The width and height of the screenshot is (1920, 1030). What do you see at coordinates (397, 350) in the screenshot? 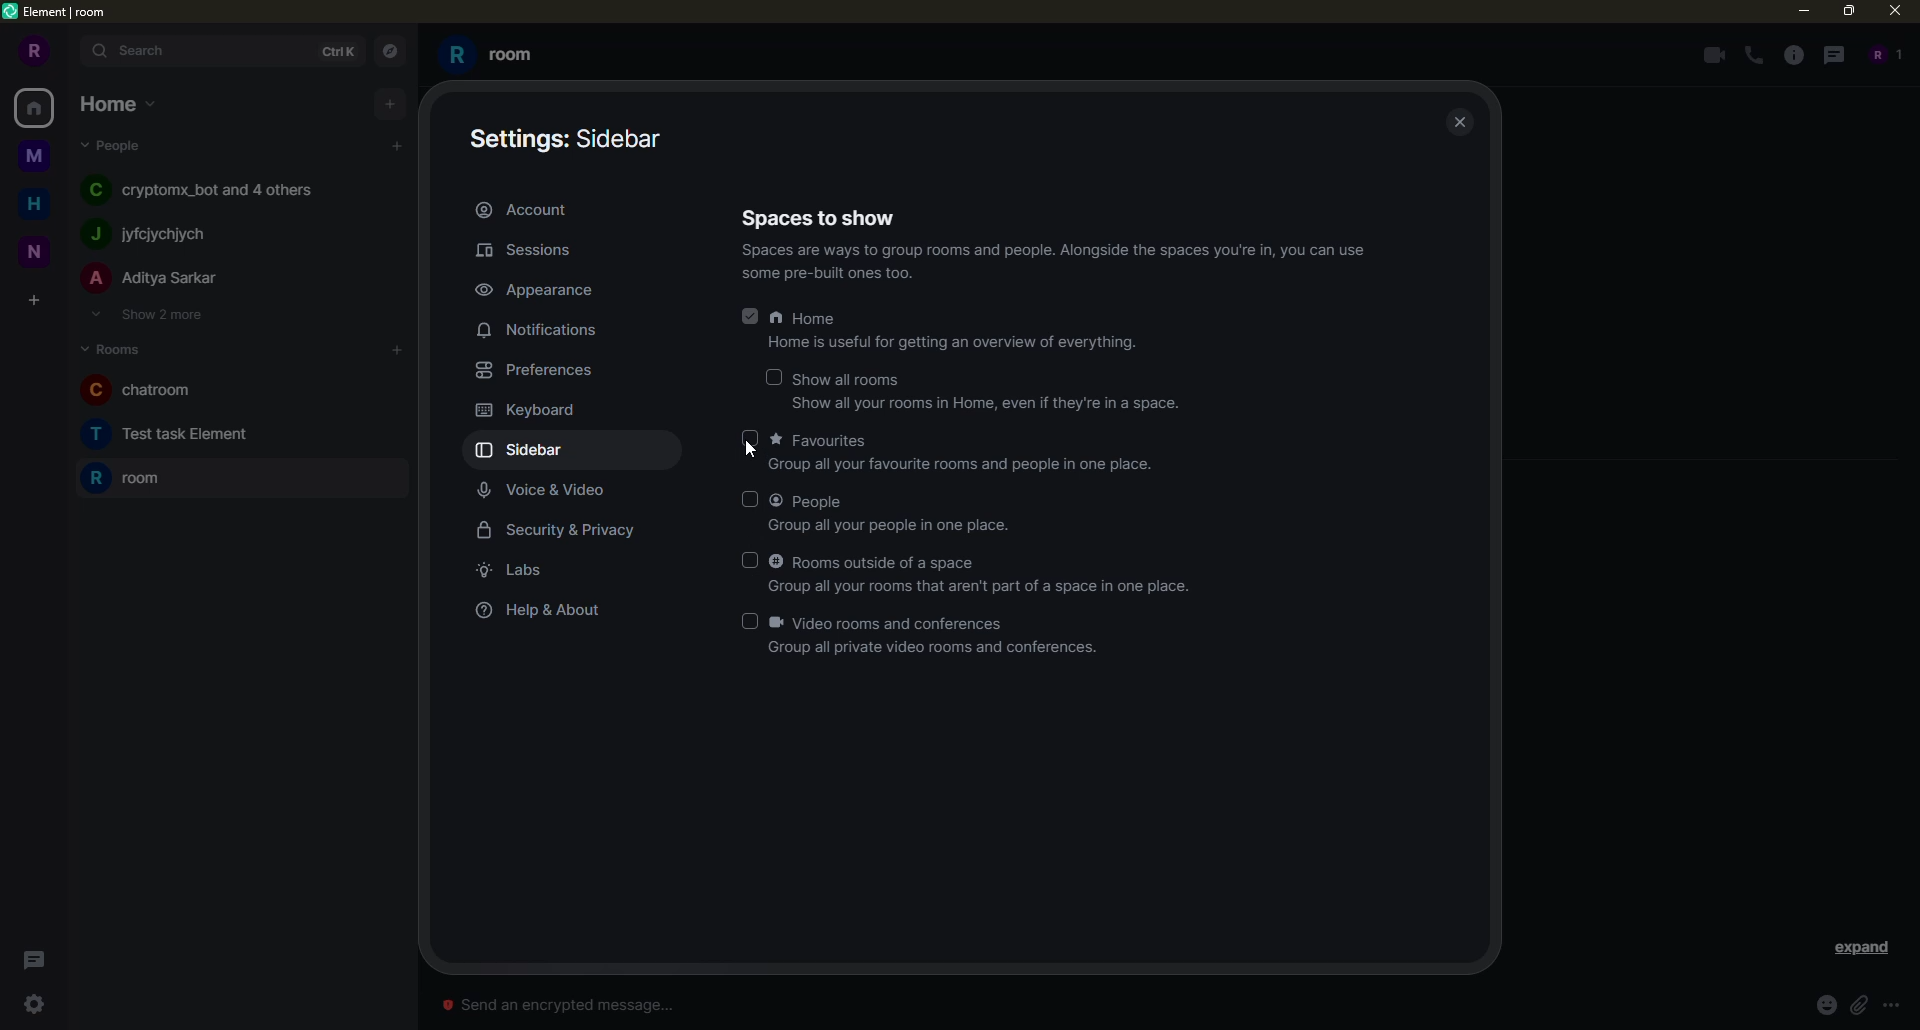
I see `add` at bounding box center [397, 350].